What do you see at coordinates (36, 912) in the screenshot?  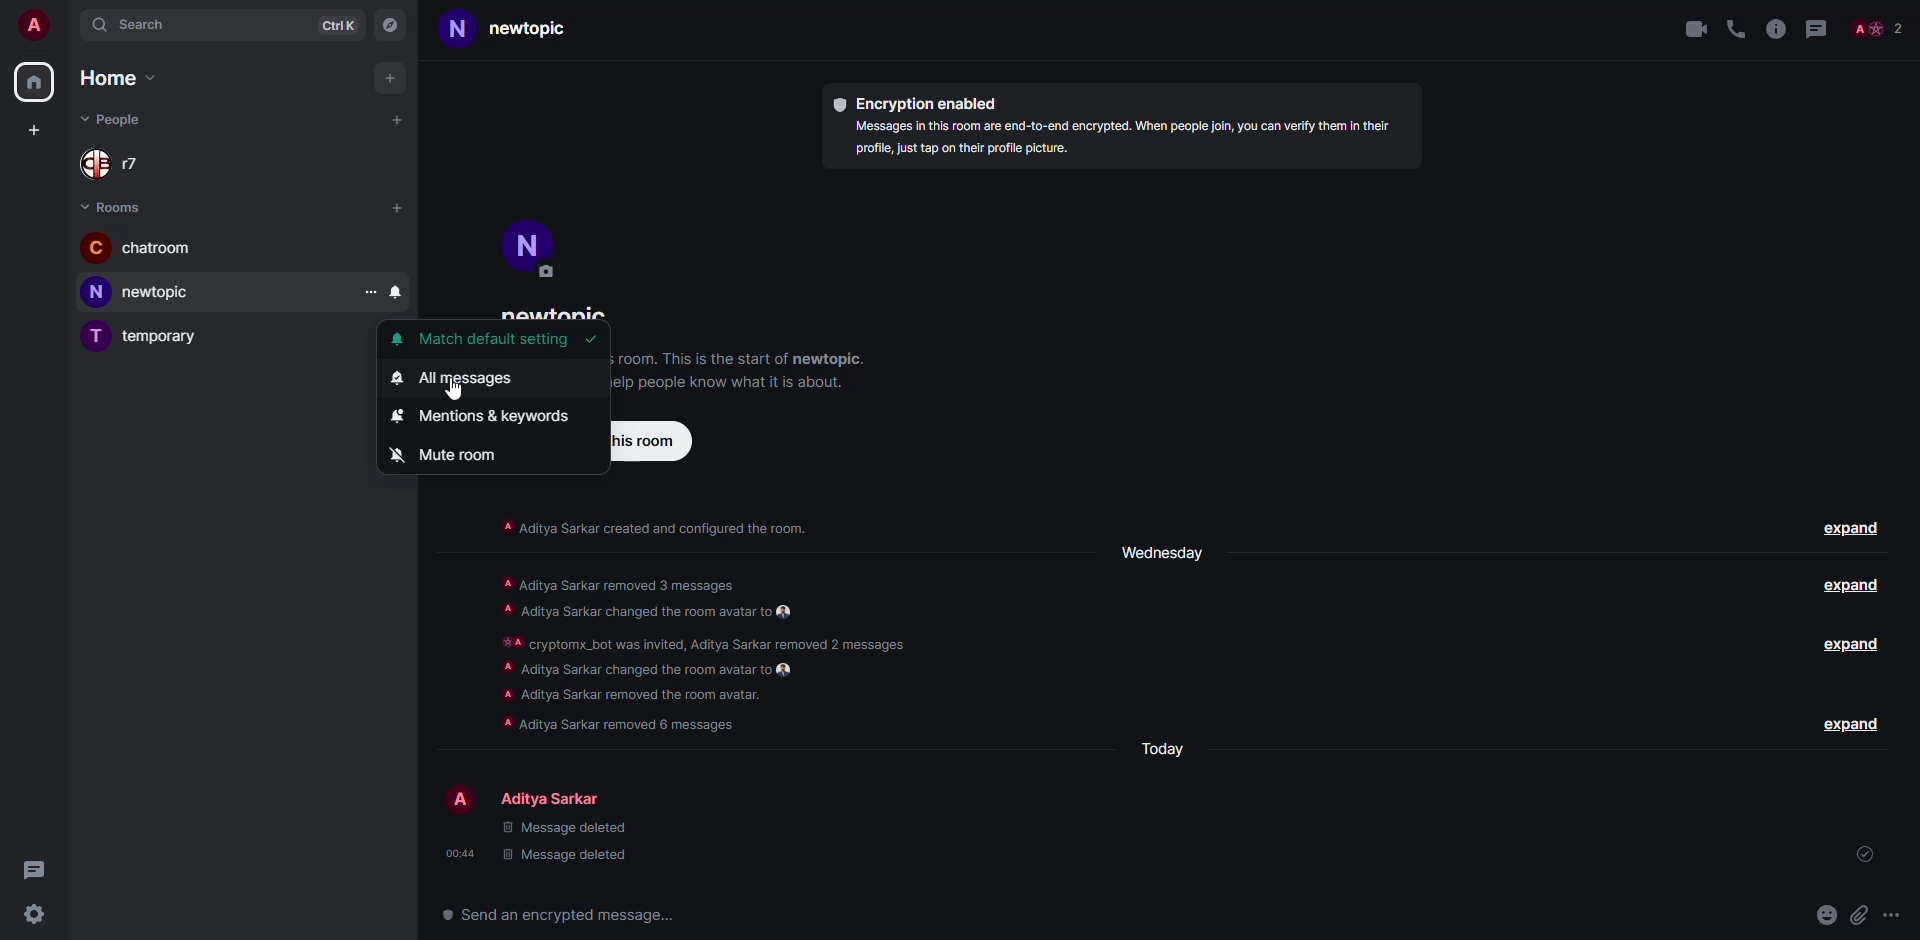 I see `settings` at bounding box center [36, 912].